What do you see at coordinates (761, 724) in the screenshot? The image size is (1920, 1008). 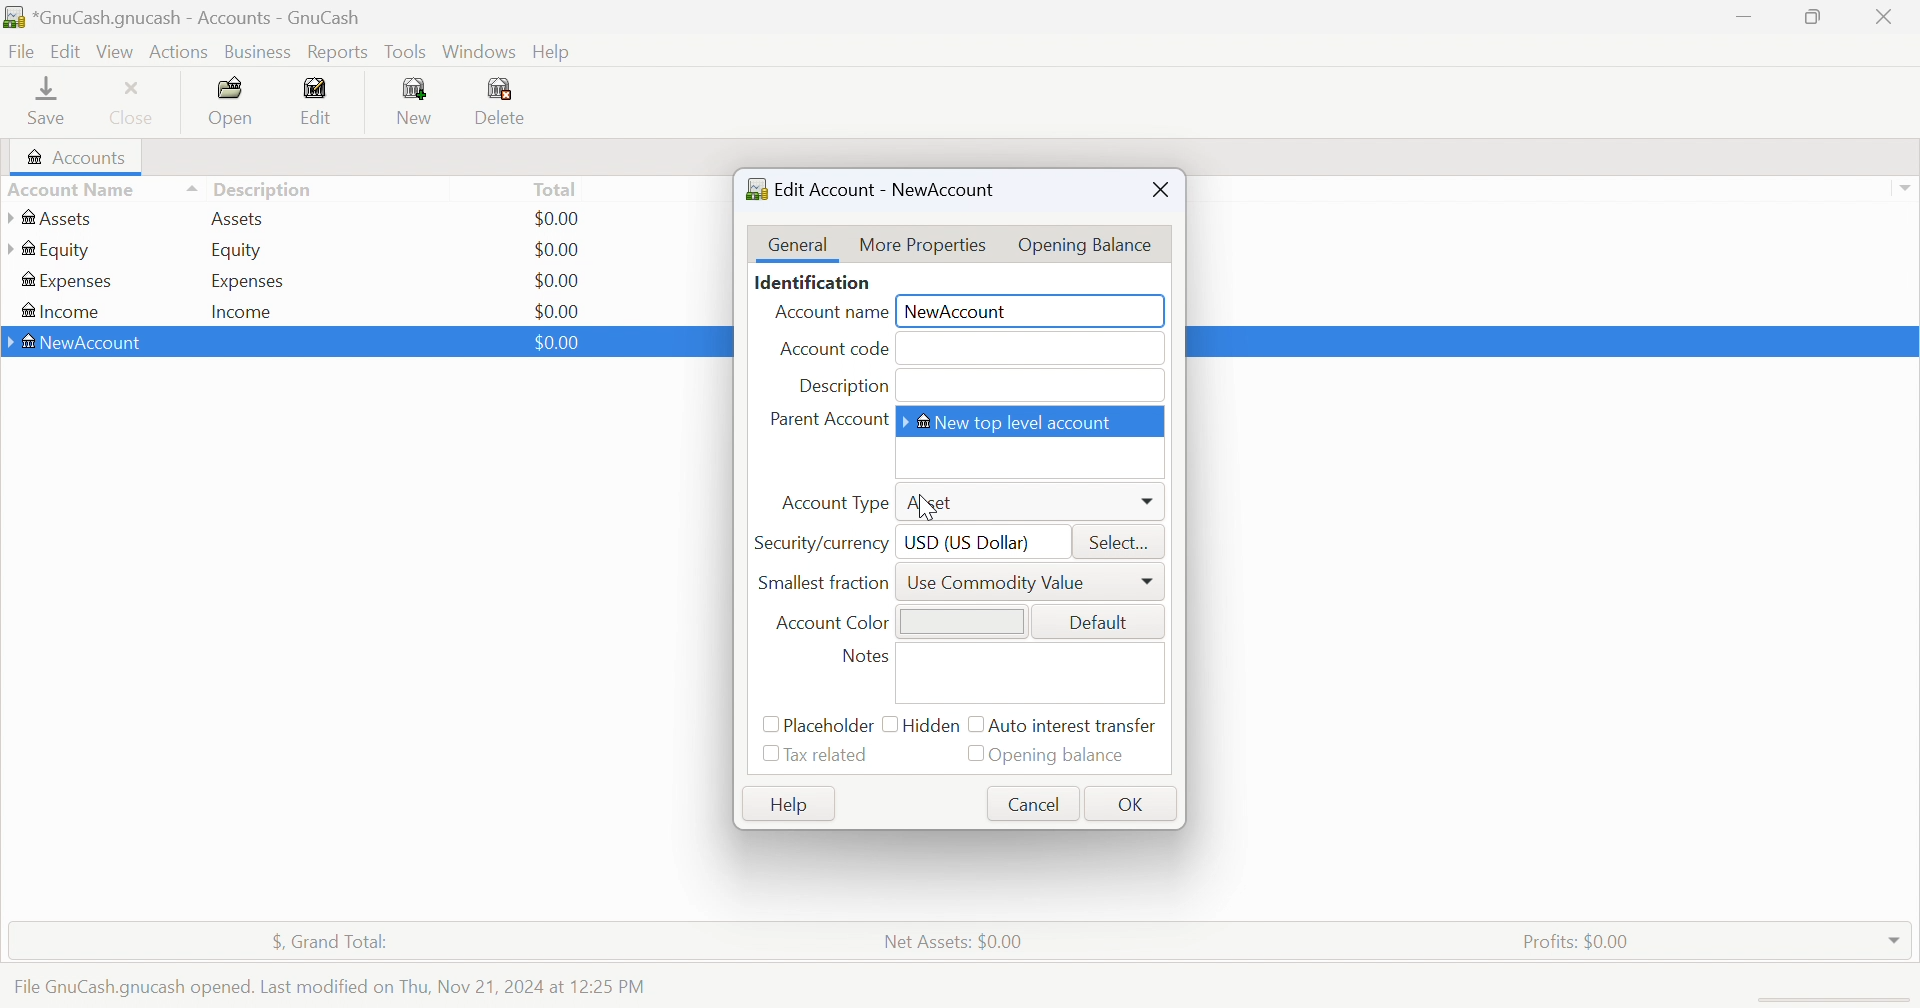 I see `Checkbox` at bounding box center [761, 724].